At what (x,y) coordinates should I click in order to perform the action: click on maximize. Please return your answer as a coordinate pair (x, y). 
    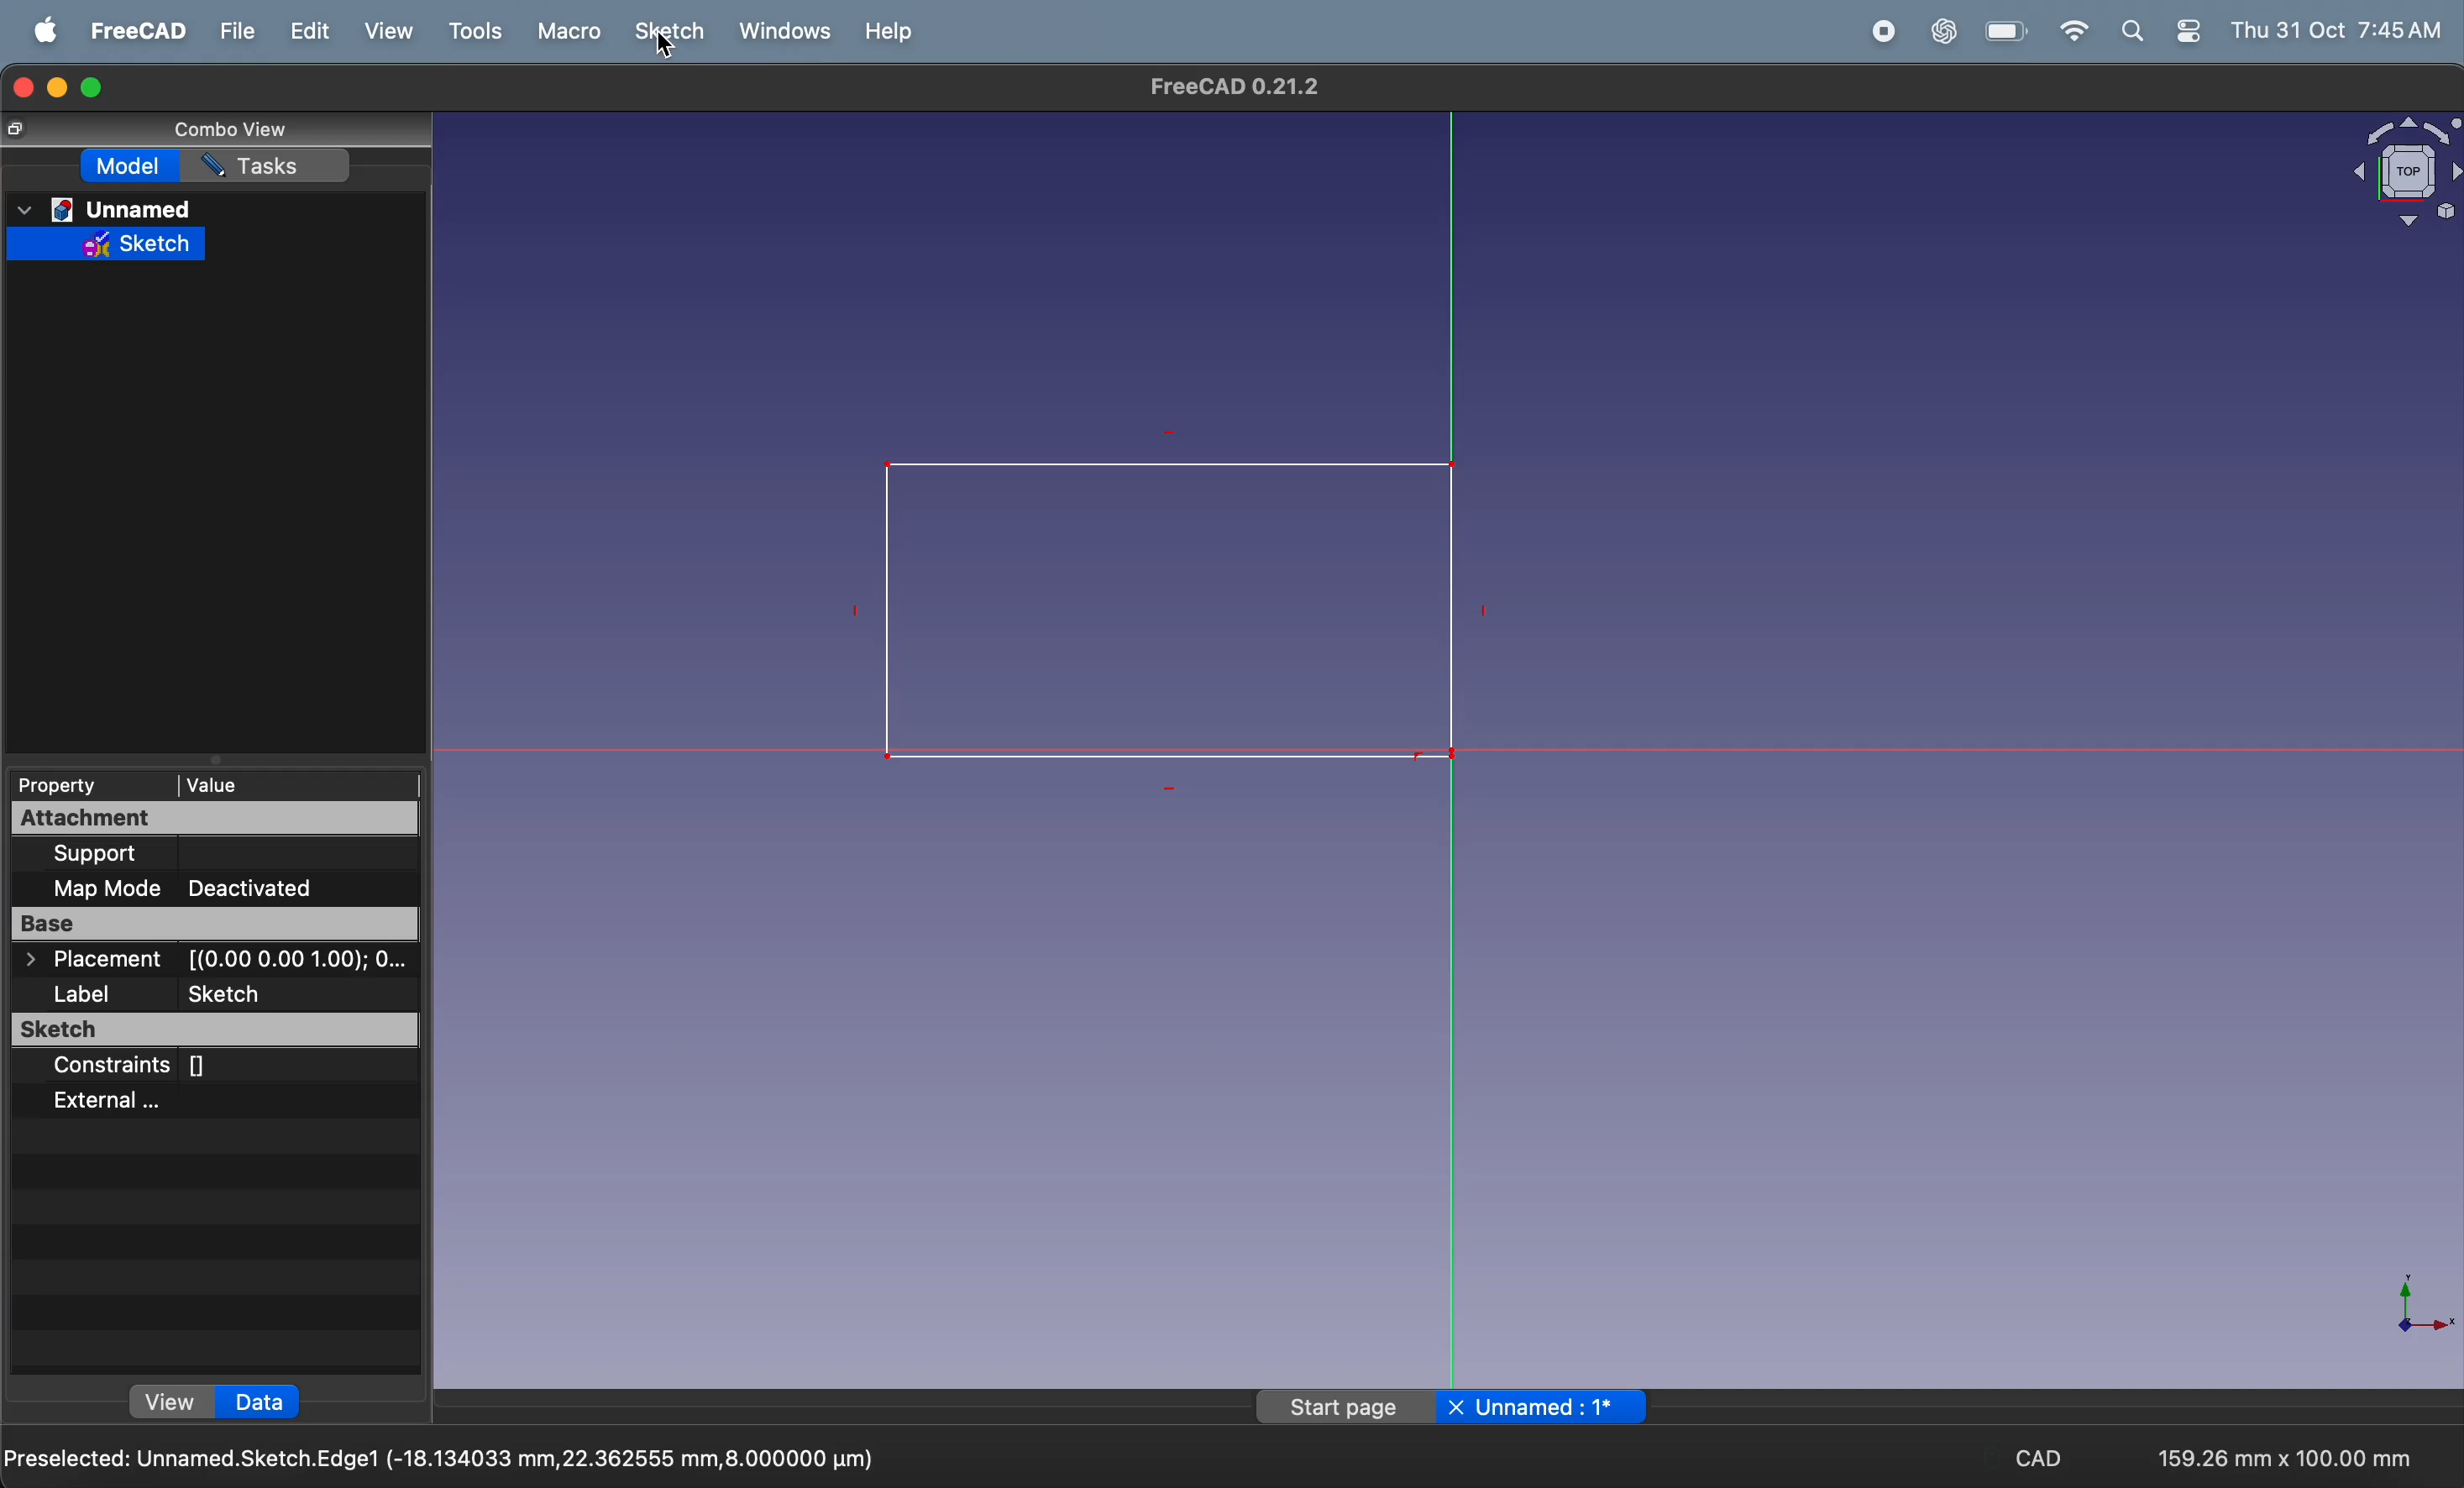
    Looking at the image, I should click on (96, 91).